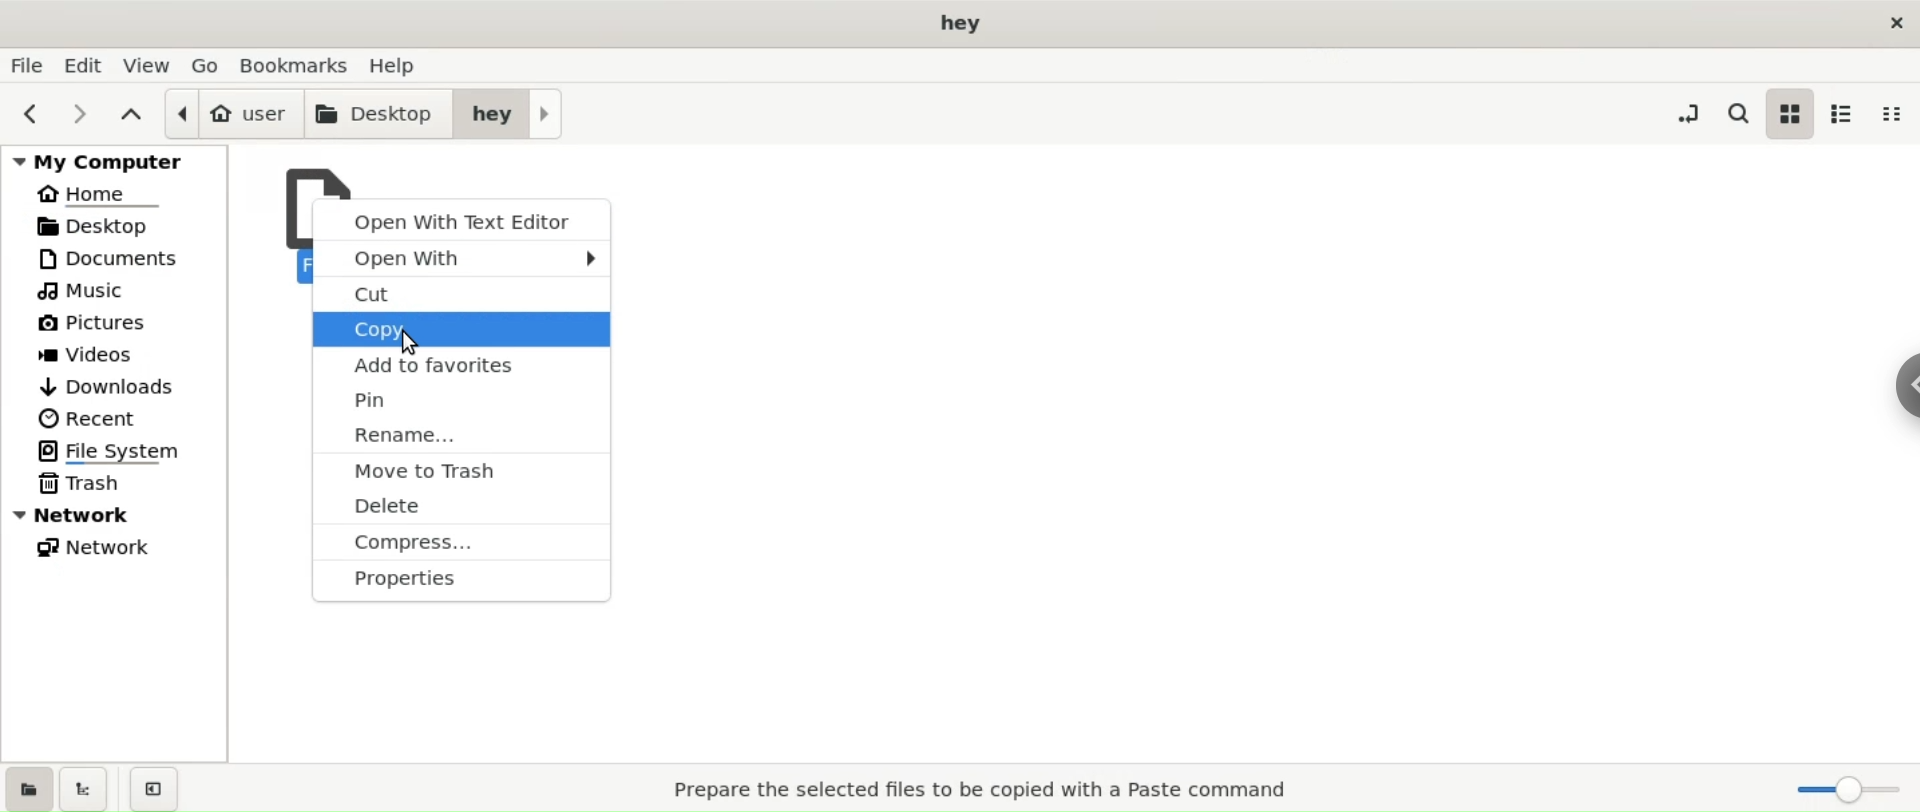 The height and width of the screenshot is (812, 1920). Describe the element at coordinates (460, 436) in the screenshot. I see `rename` at that location.